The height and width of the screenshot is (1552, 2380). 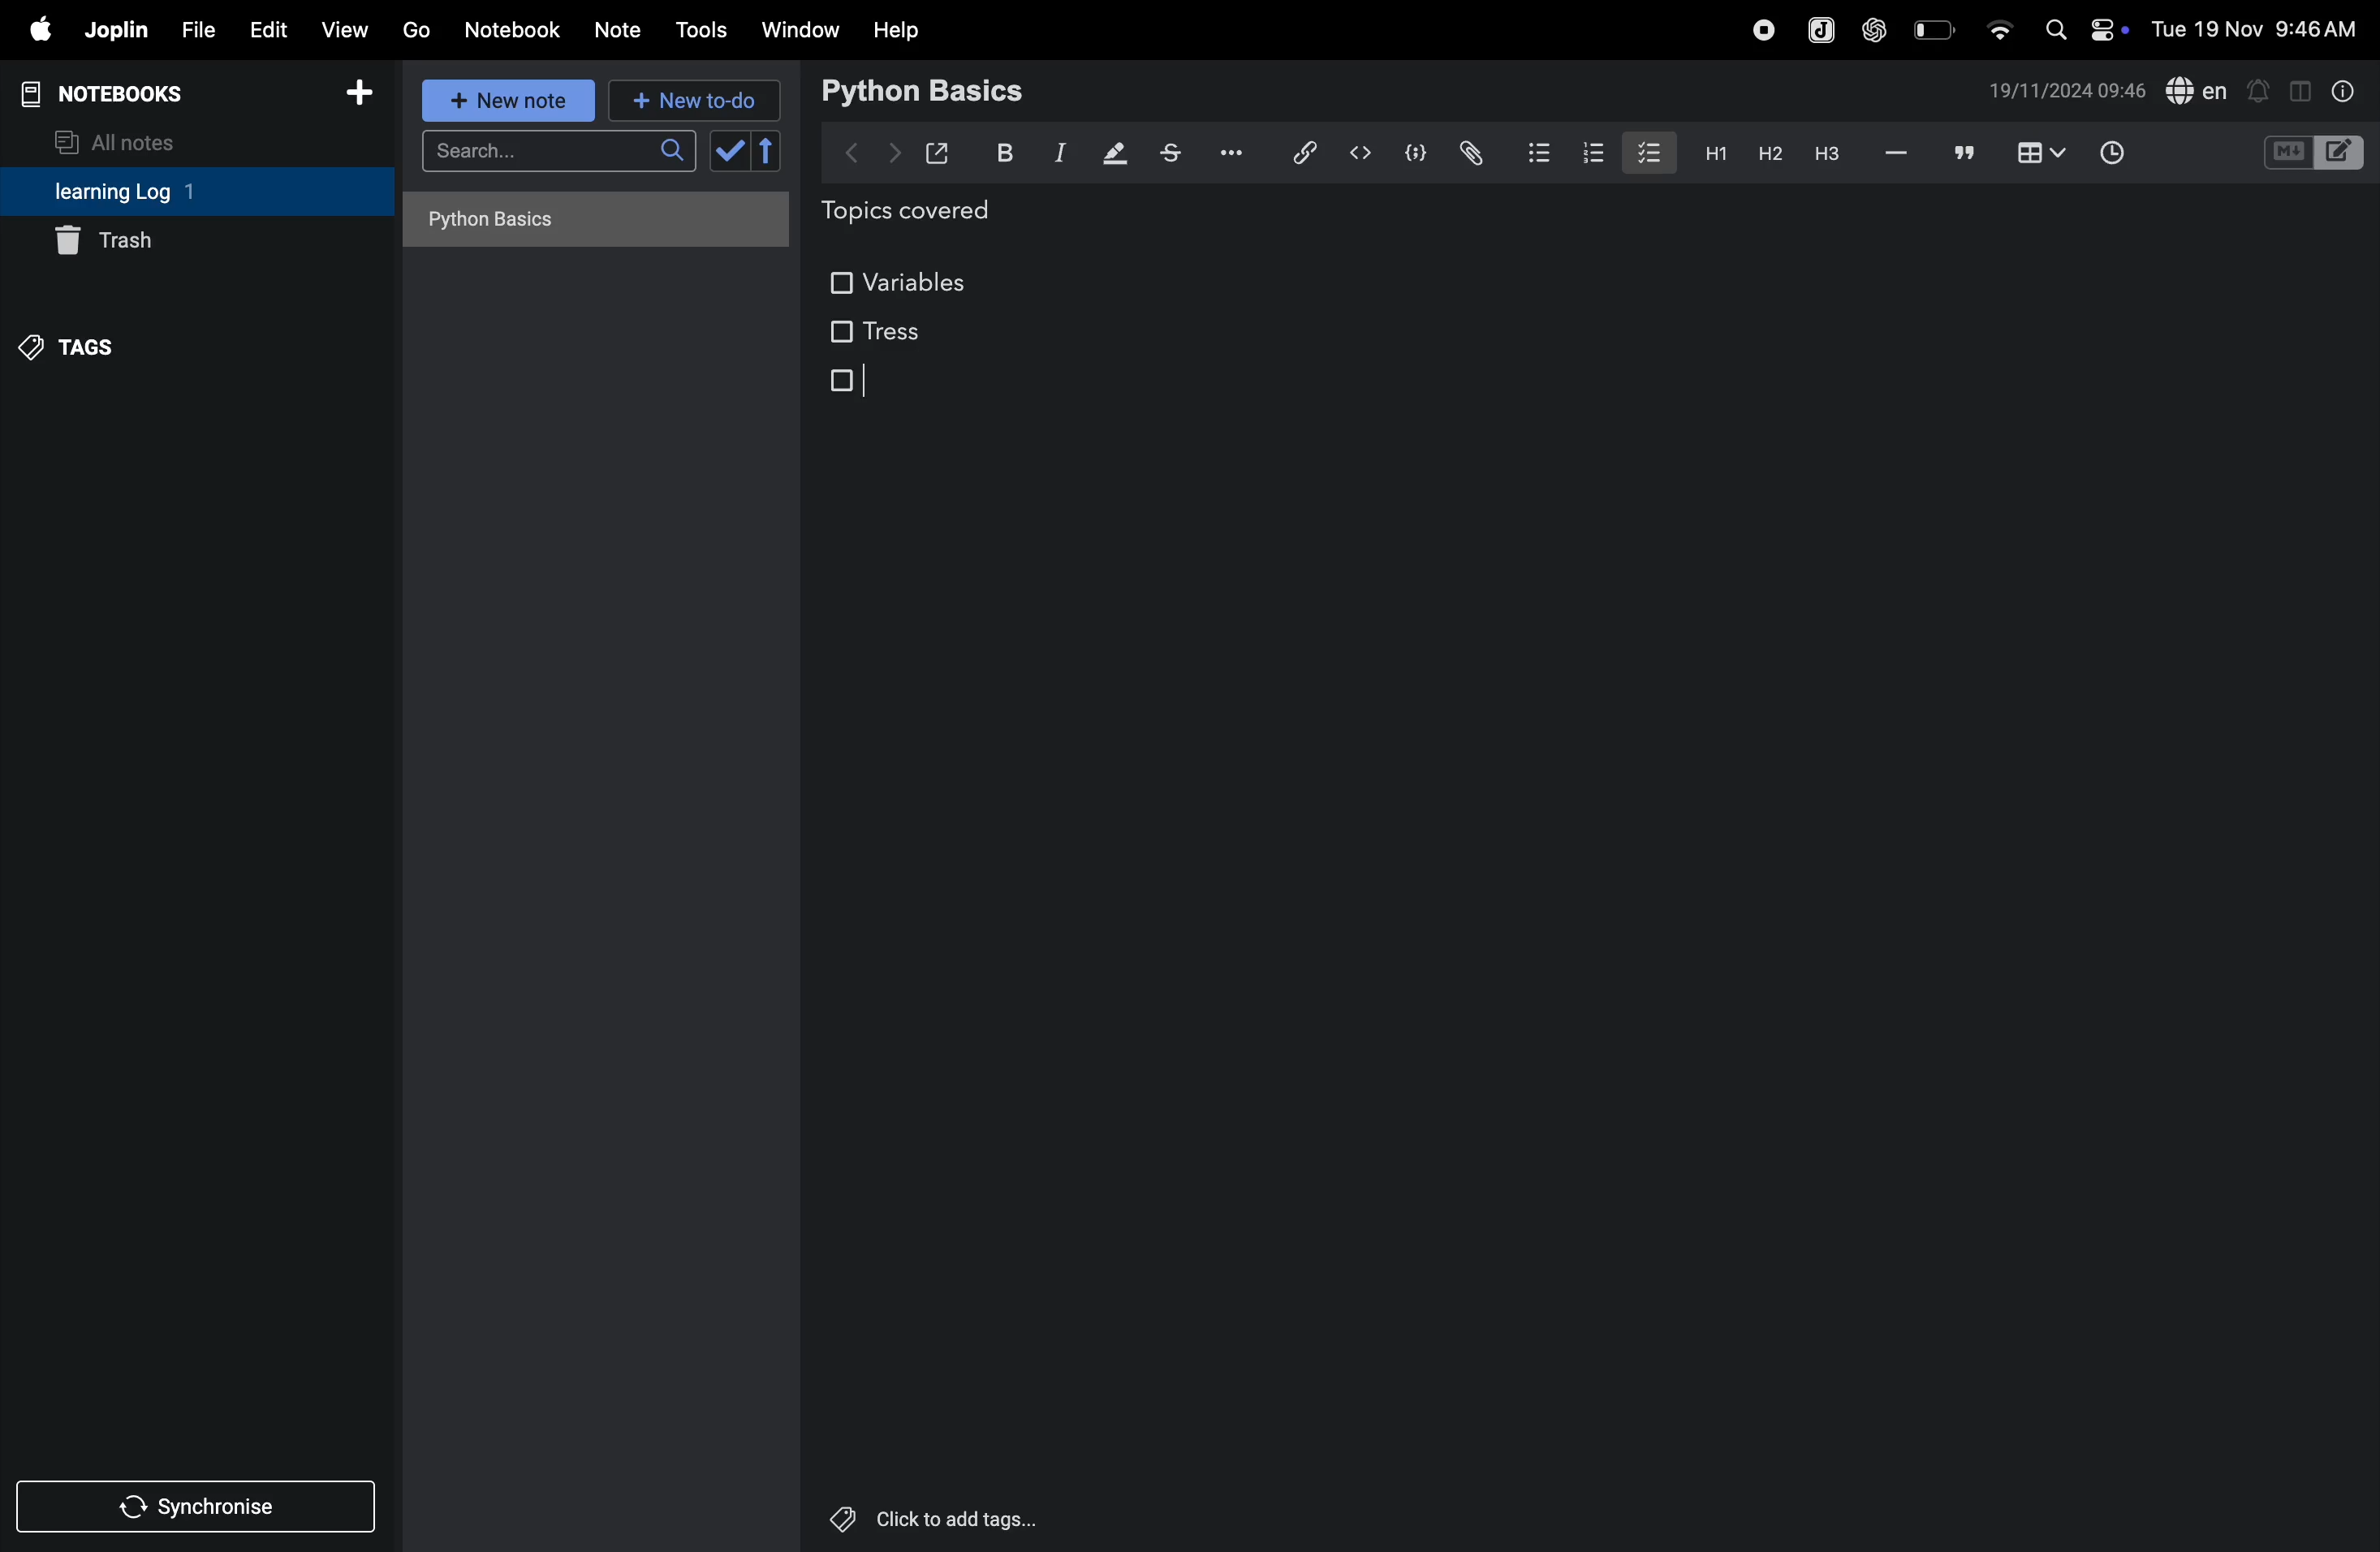 I want to click on spell check, so click(x=2198, y=92).